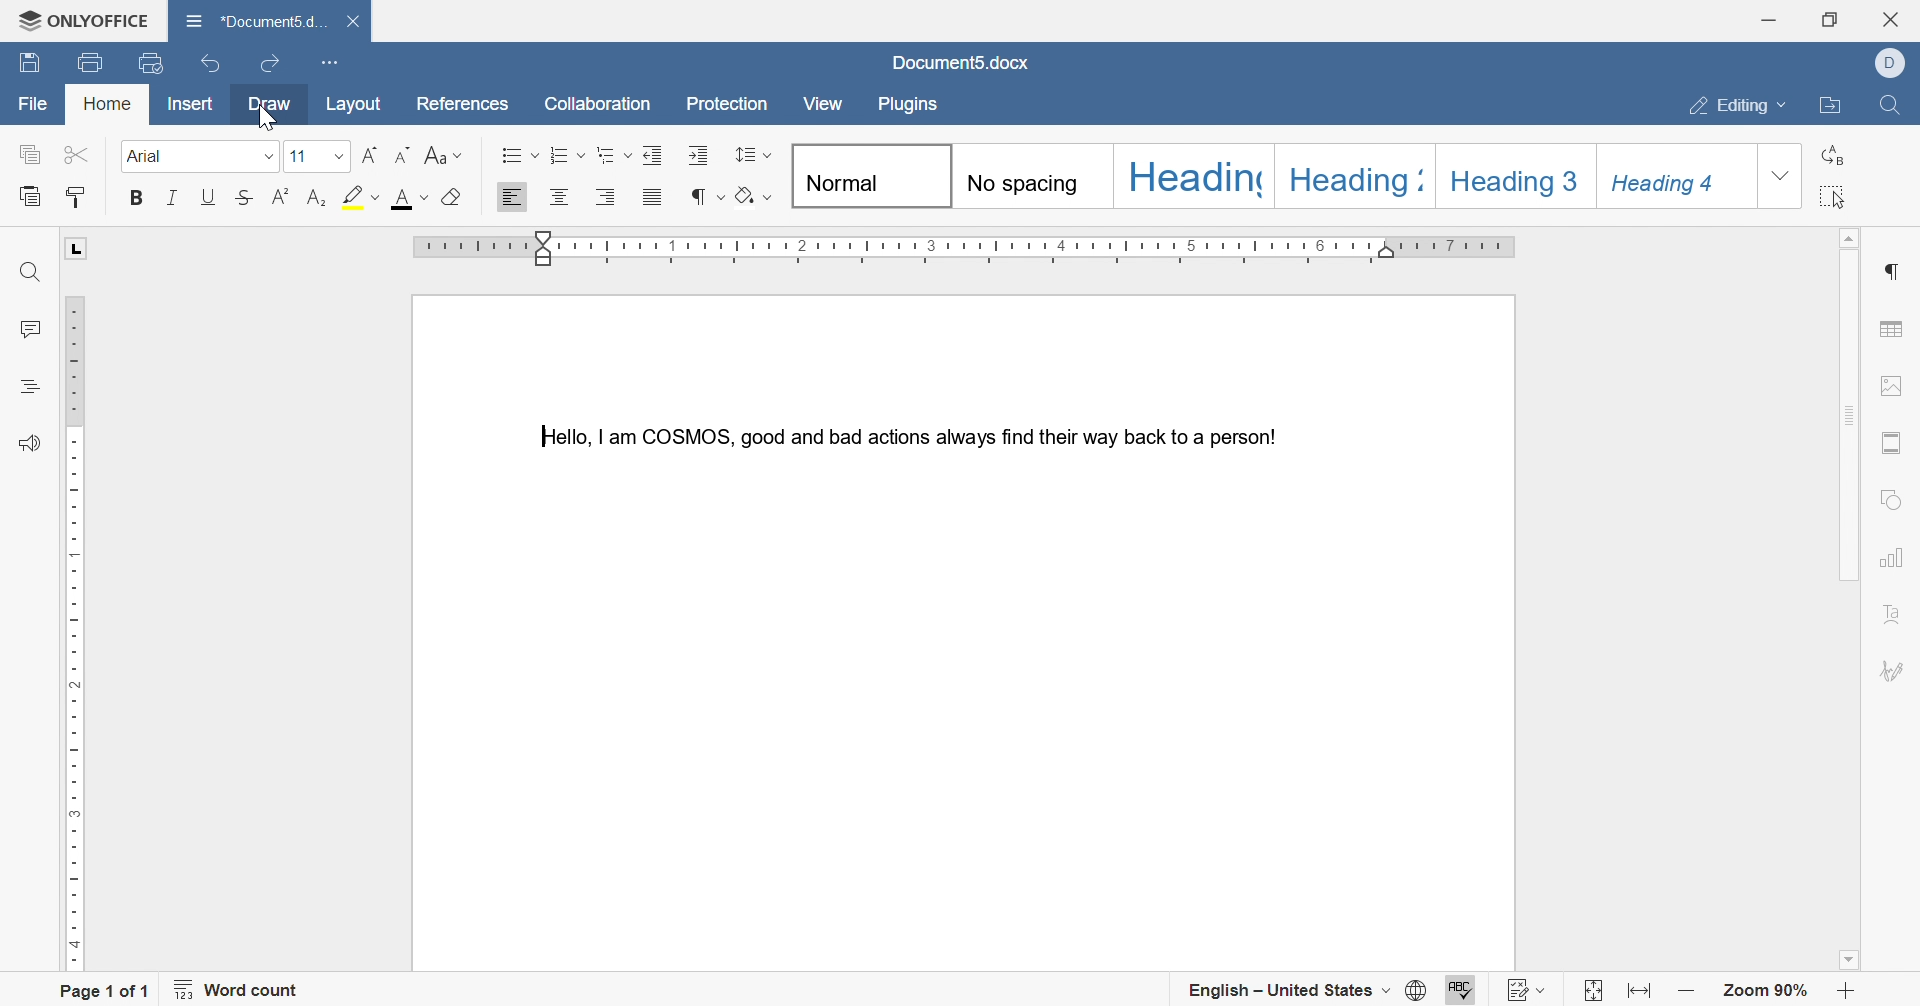 The height and width of the screenshot is (1006, 1920). Describe the element at coordinates (138, 197) in the screenshot. I see `bold` at that location.